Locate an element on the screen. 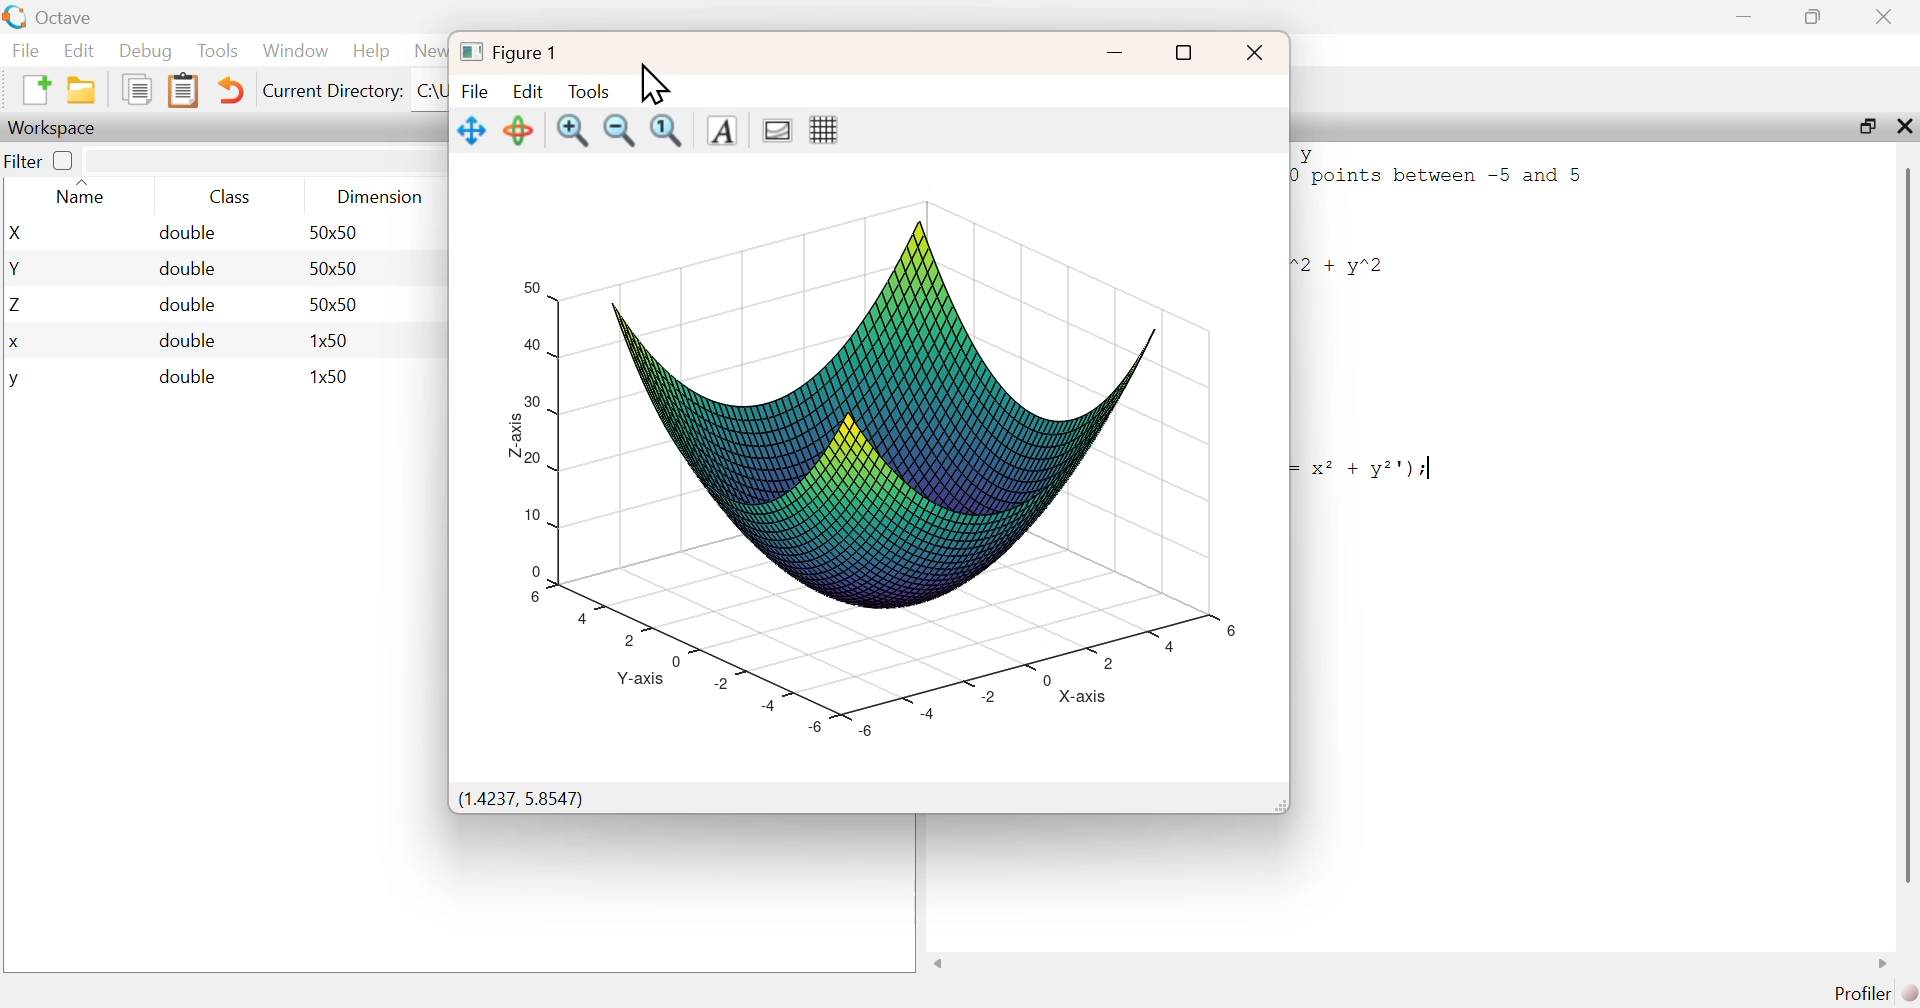 This screenshot has width=1920, height=1008. maximize is located at coordinates (1814, 16).